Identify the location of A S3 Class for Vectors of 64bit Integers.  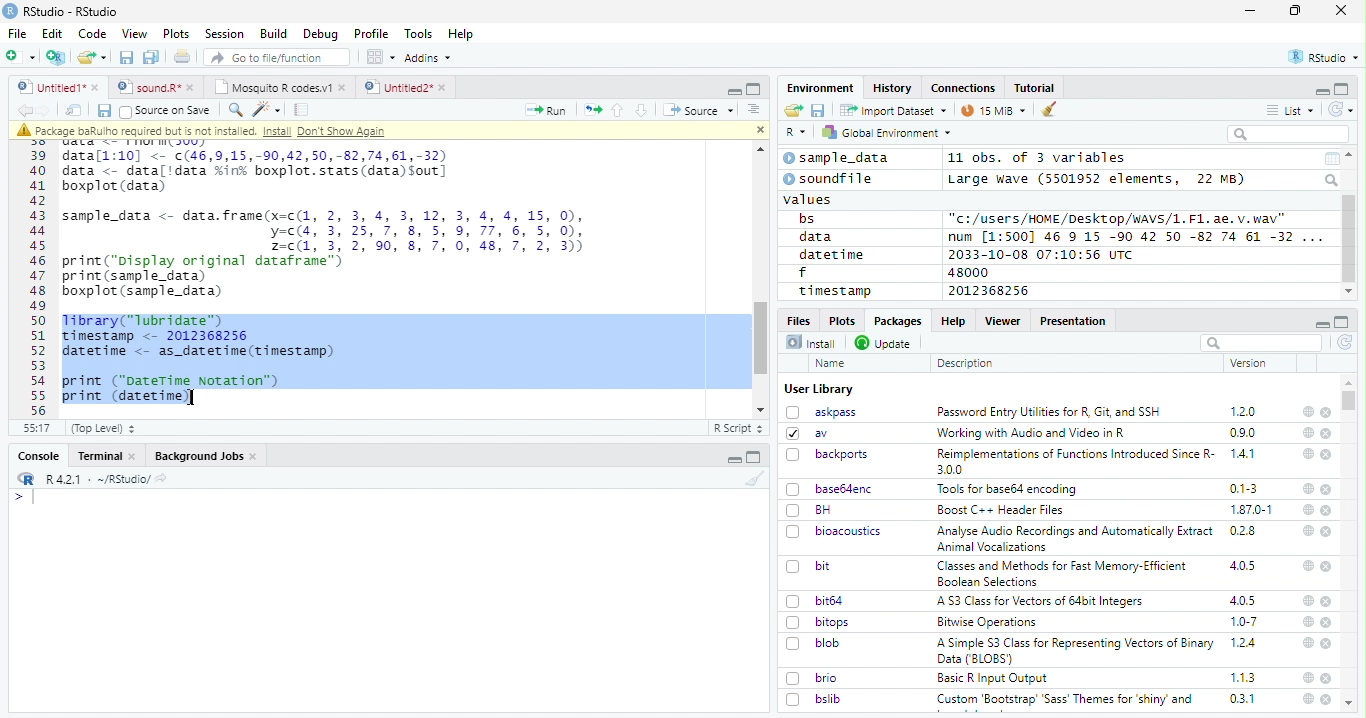
(1042, 602).